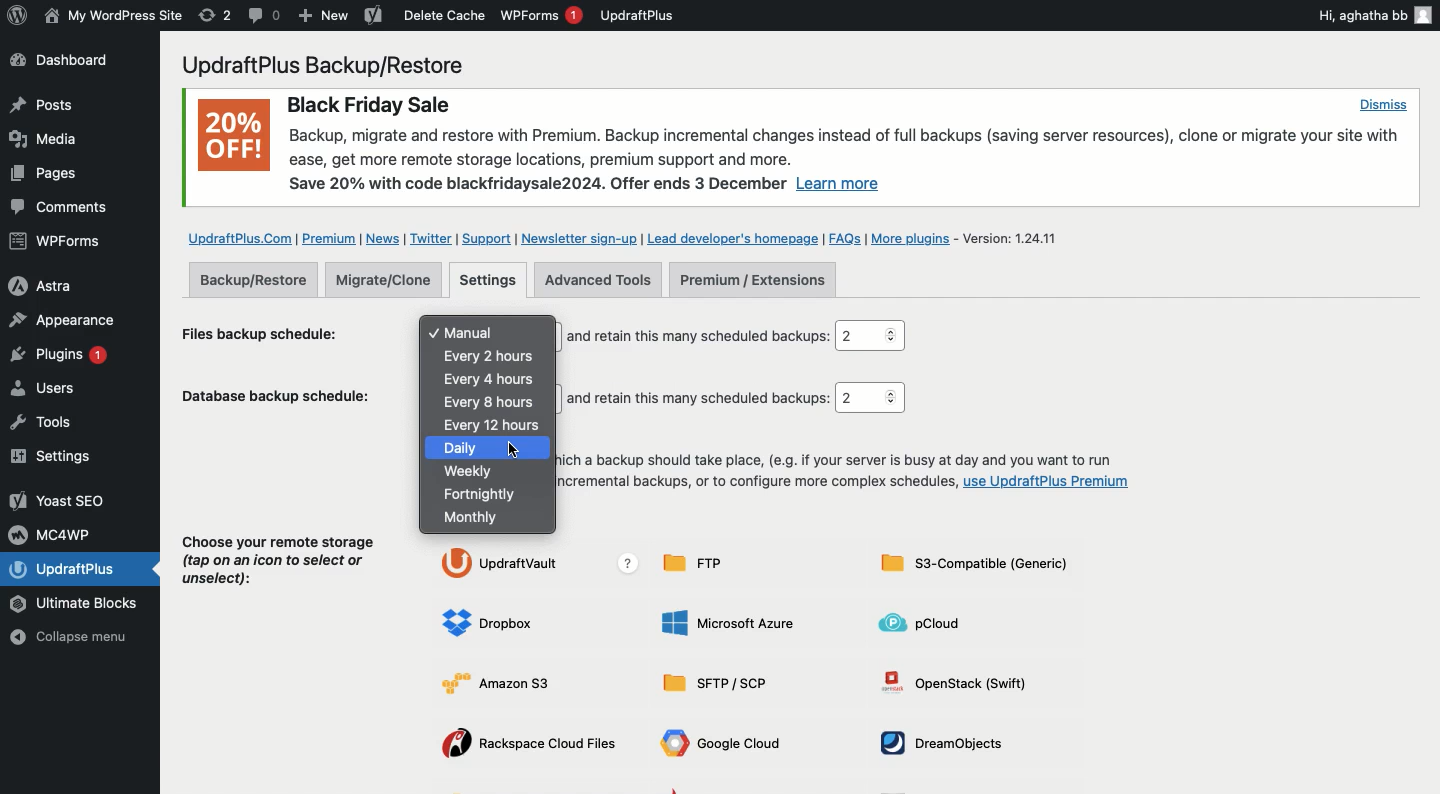 Image resolution: width=1440 pixels, height=794 pixels. What do you see at coordinates (849, 161) in the screenshot?
I see `Backup, migrate and restore with Premium. Backup incremental changes instead of full backups (saving server resources), clone or migrate your site withease, get more remote storage locations, premium support and more. Save 20% with code blackfridaysale2024. Offer ends 3 December Learn more` at bounding box center [849, 161].